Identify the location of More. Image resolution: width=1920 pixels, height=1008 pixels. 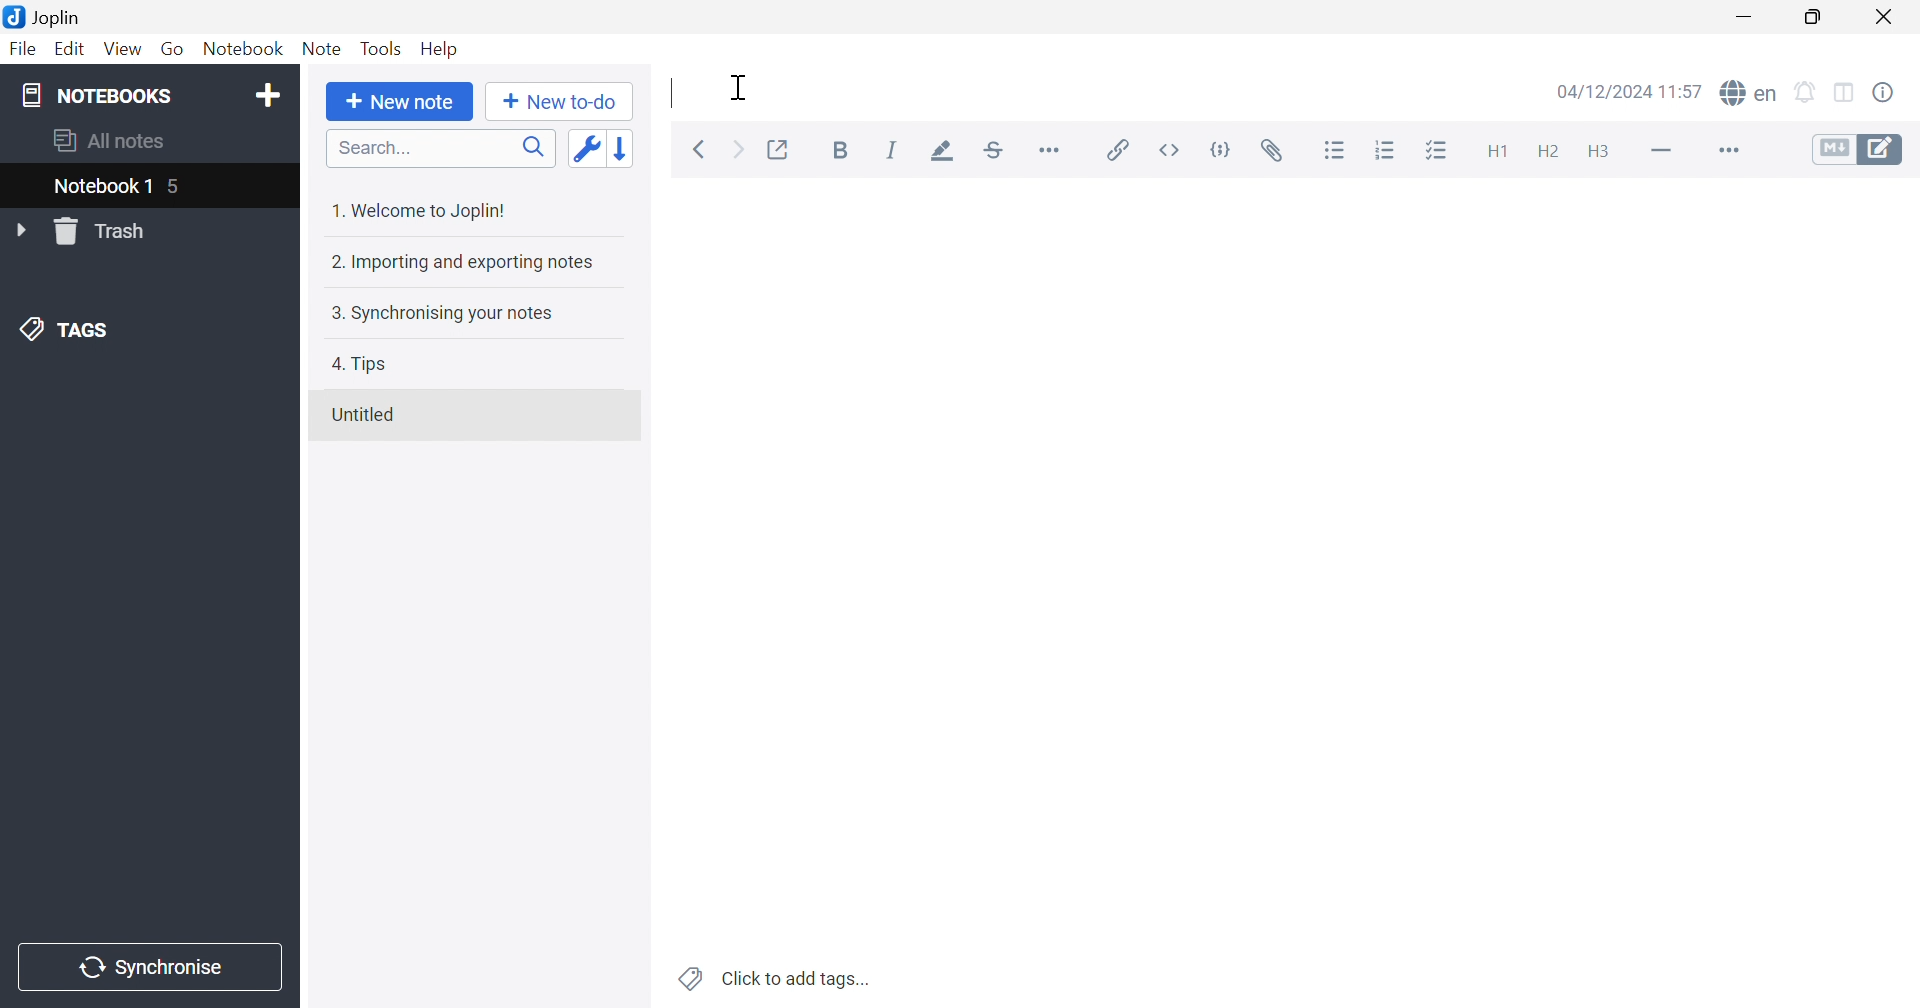
(1732, 150).